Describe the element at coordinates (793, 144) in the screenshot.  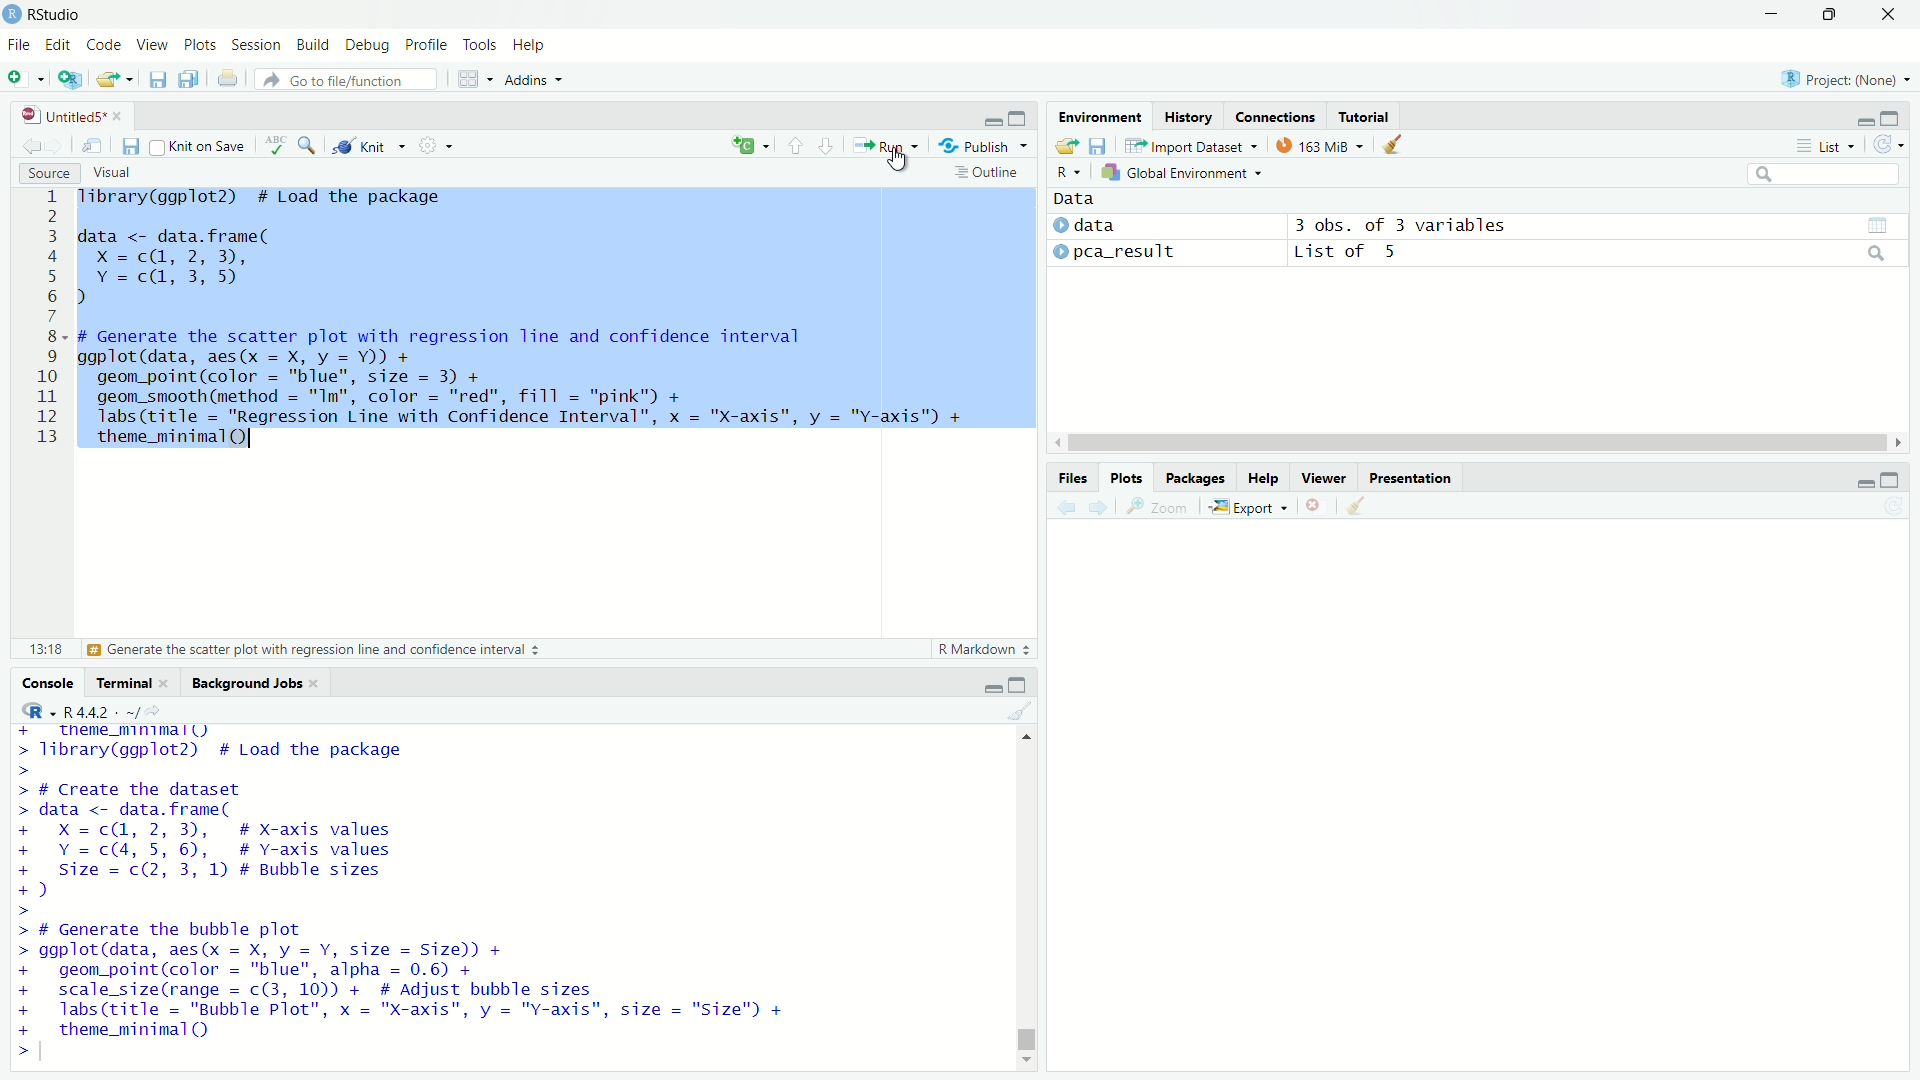
I see `Go to previous section/chunk` at that location.